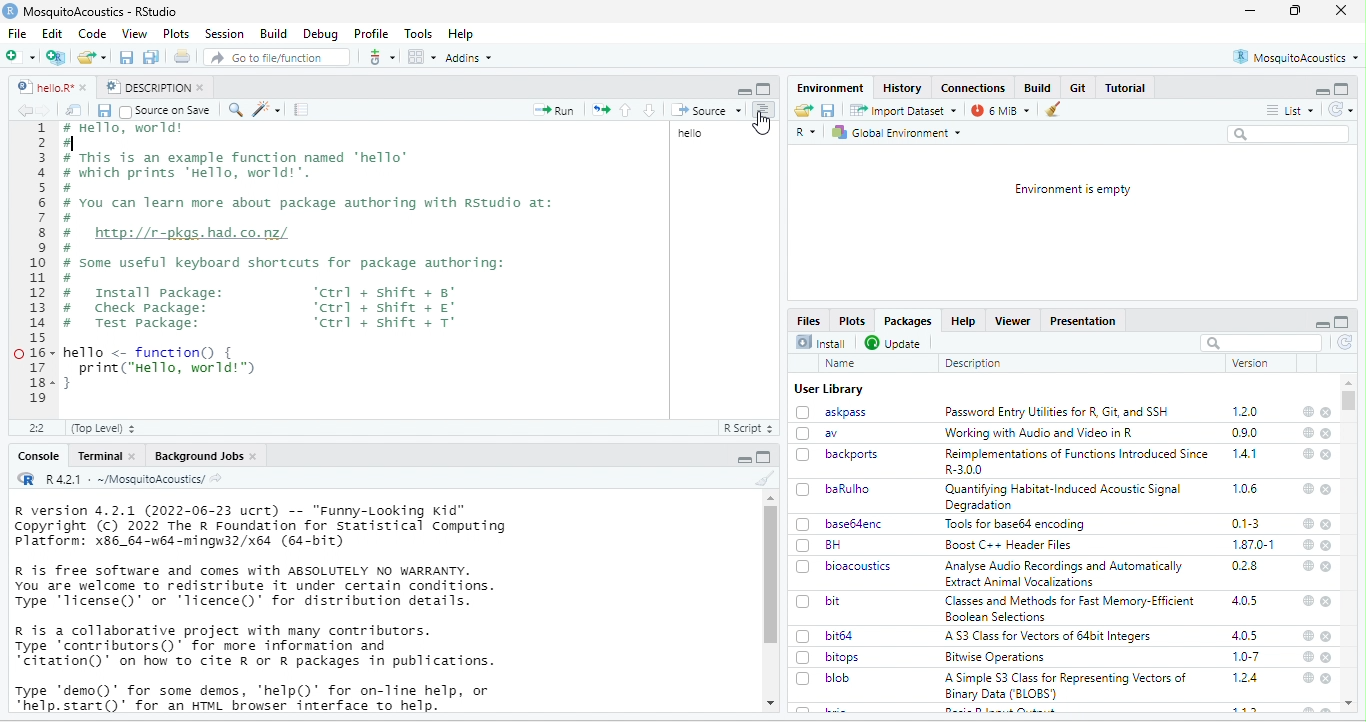 This screenshot has height=722, width=1366. Describe the element at coordinates (973, 88) in the screenshot. I see `Connections` at that location.